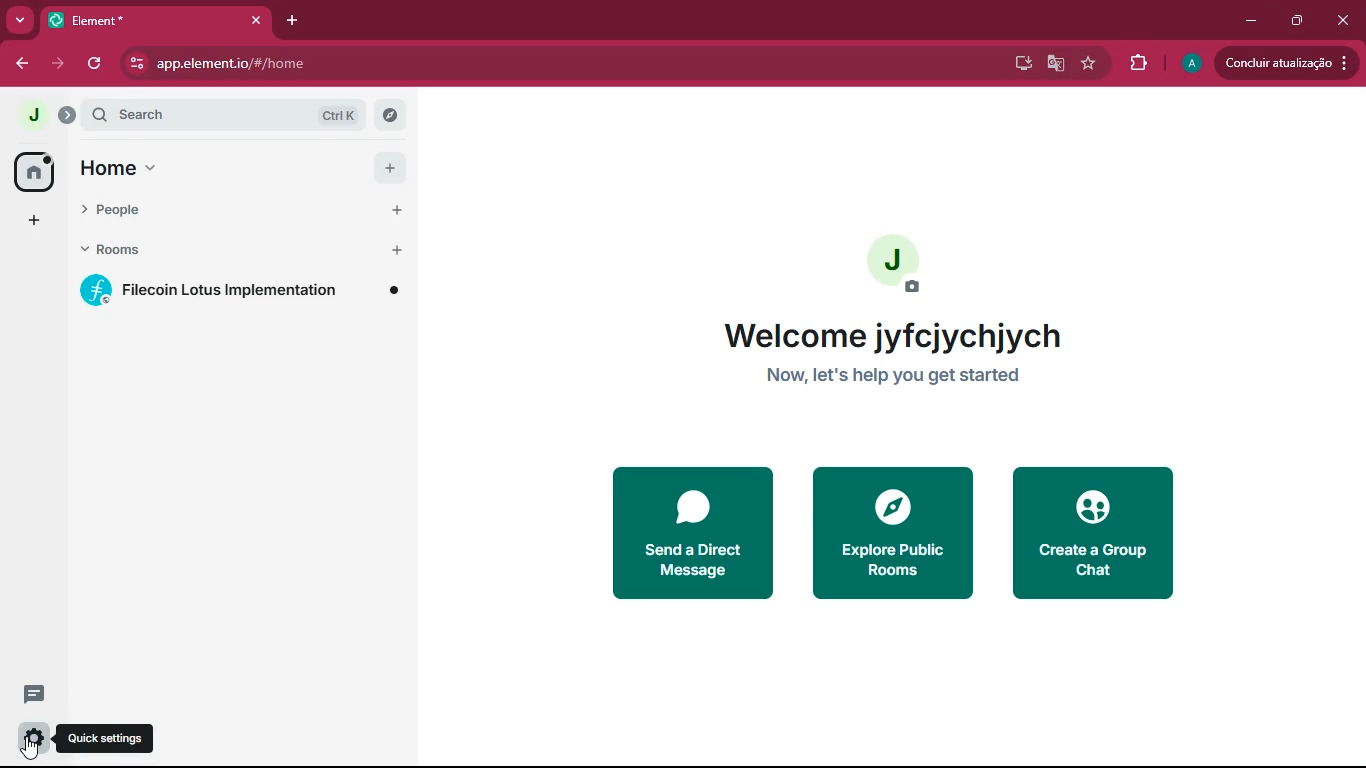 This screenshot has height=768, width=1366. What do you see at coordinates (1249, 21) in the screenshot?
I see `minimize` at bounding box center [1249, 21].